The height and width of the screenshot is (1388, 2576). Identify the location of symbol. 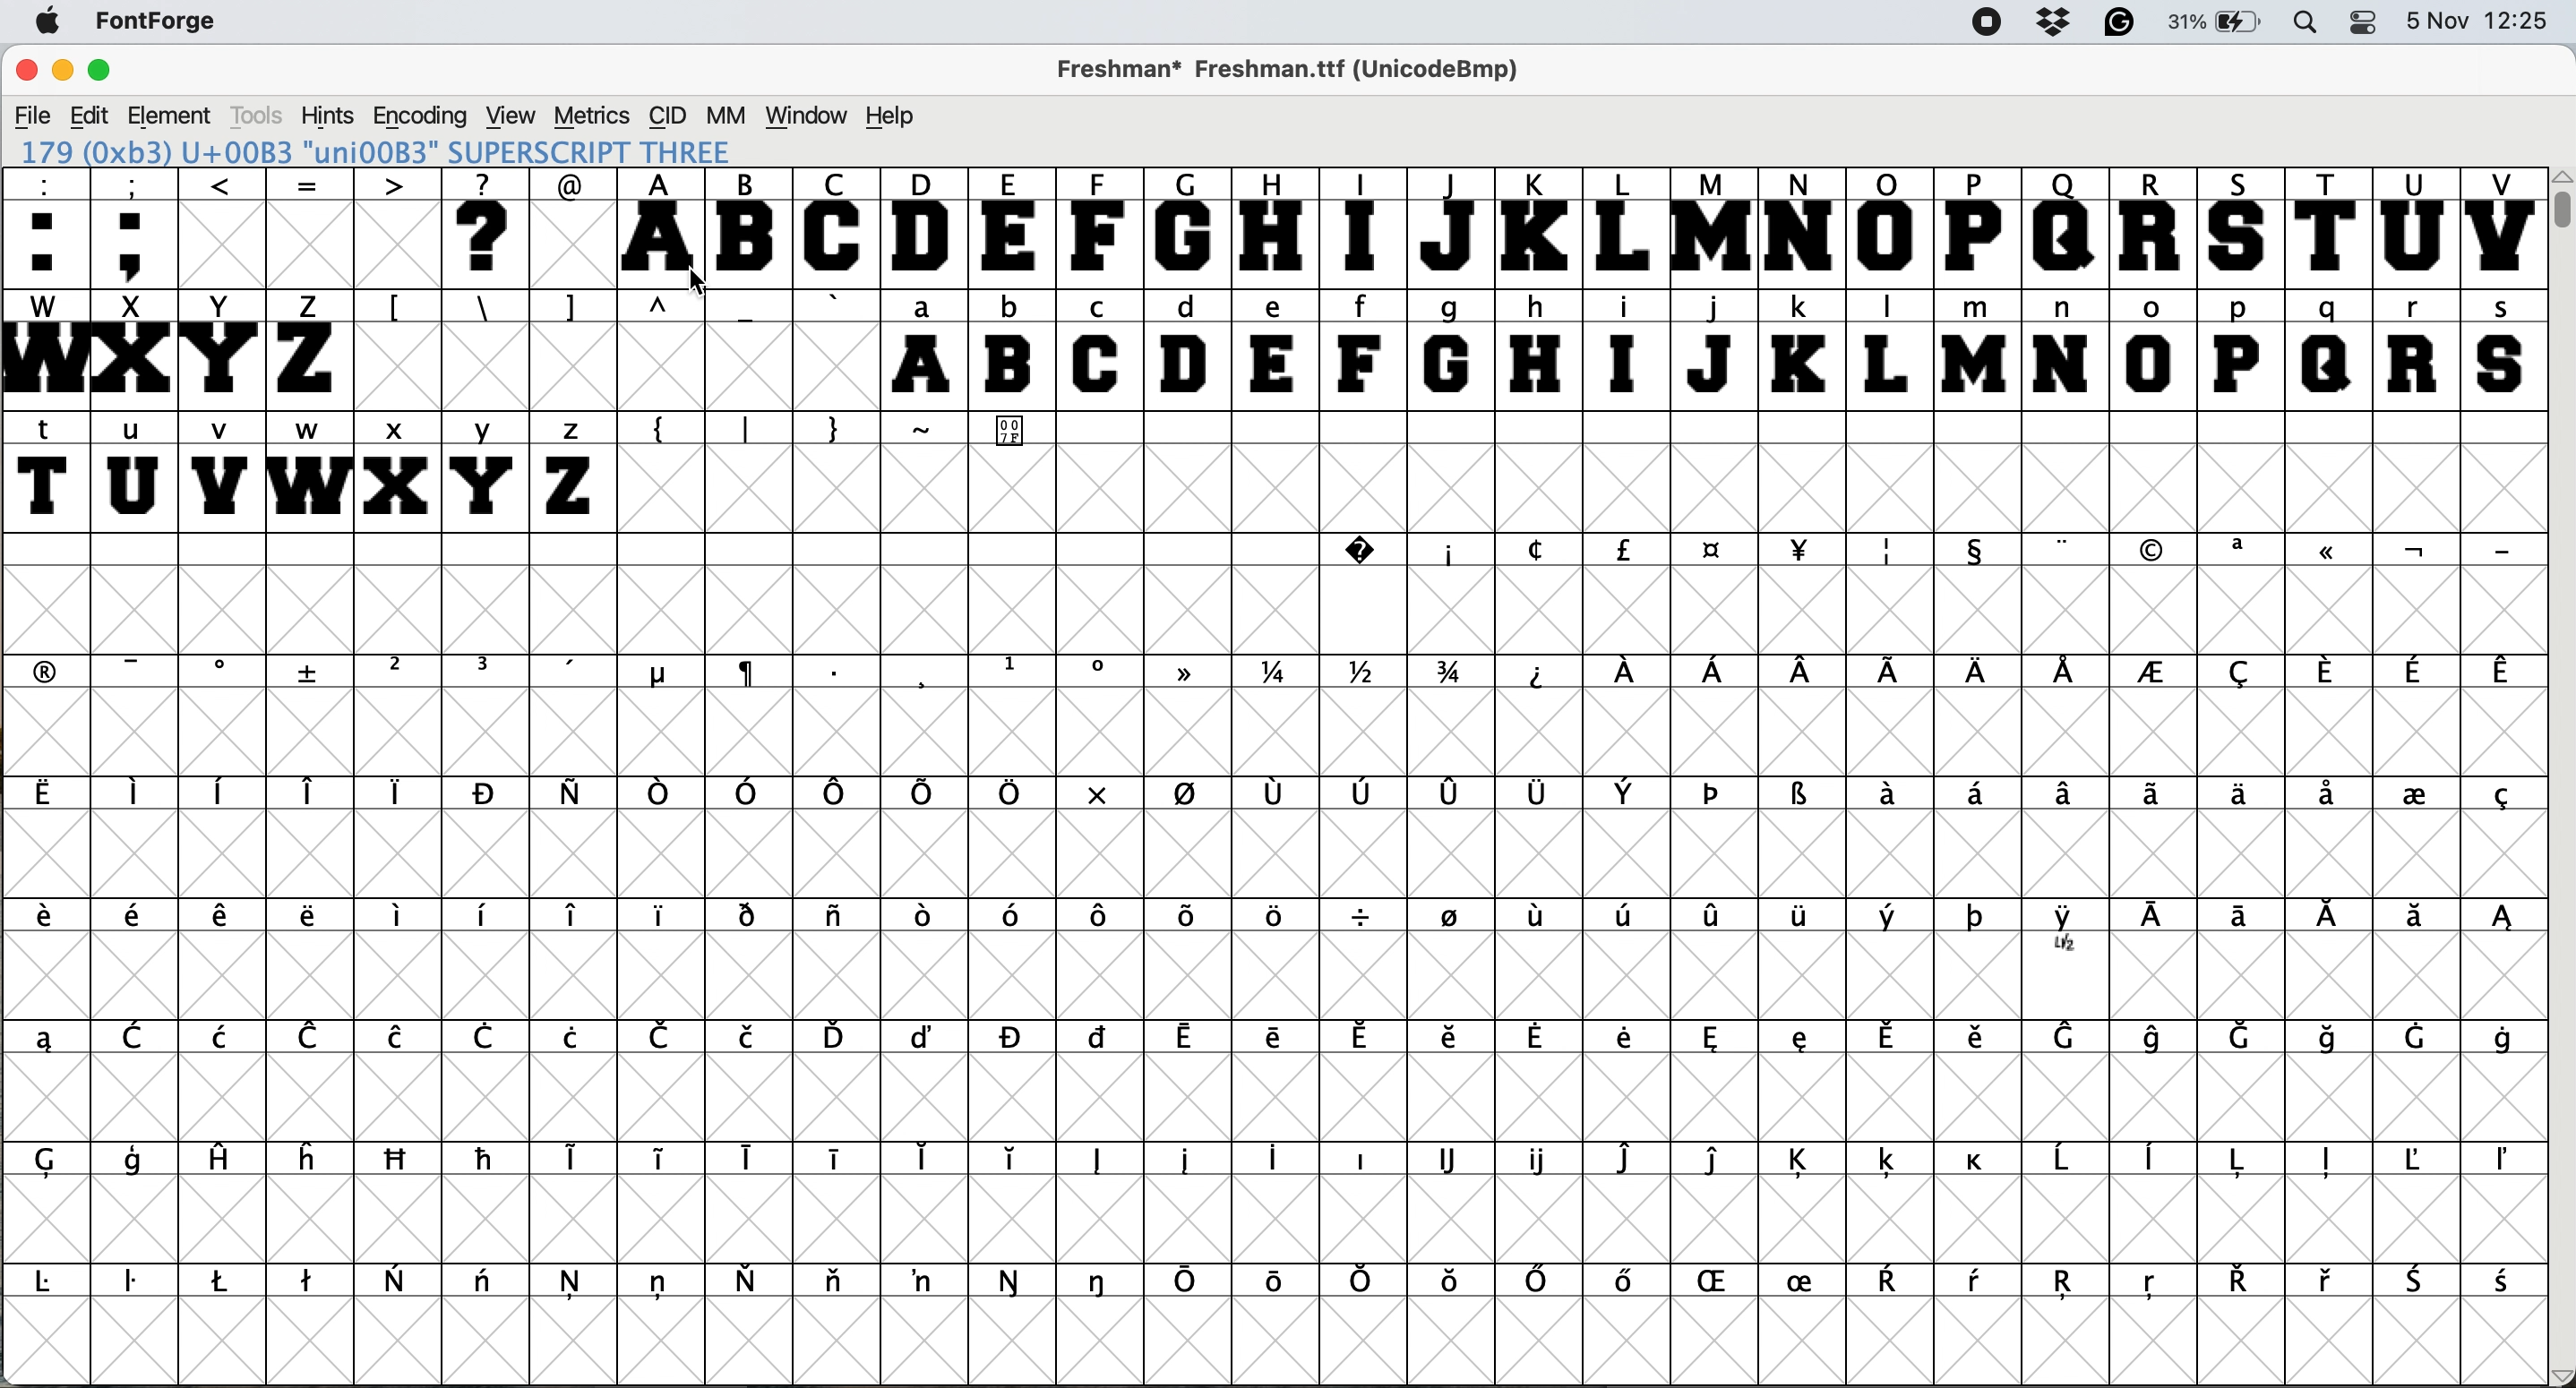
(754, 1278).